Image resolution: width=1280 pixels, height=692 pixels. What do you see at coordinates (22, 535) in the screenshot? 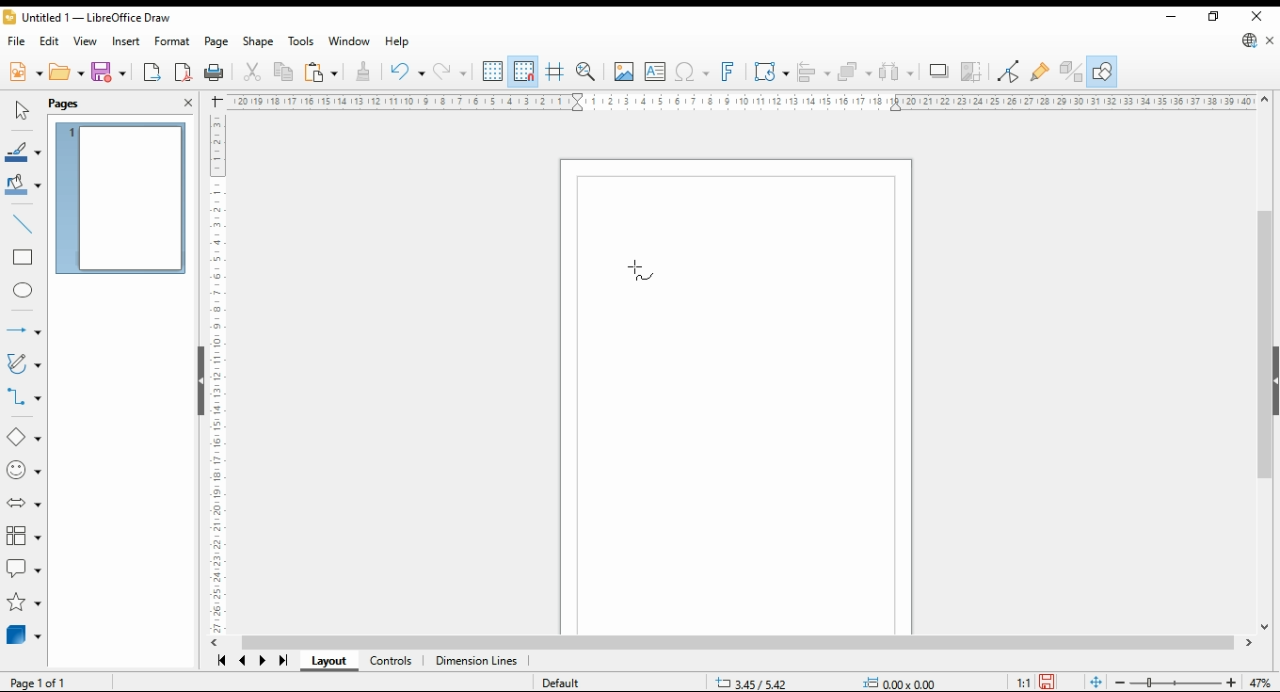
I see `flowchart` at bounding box center [22, 535].